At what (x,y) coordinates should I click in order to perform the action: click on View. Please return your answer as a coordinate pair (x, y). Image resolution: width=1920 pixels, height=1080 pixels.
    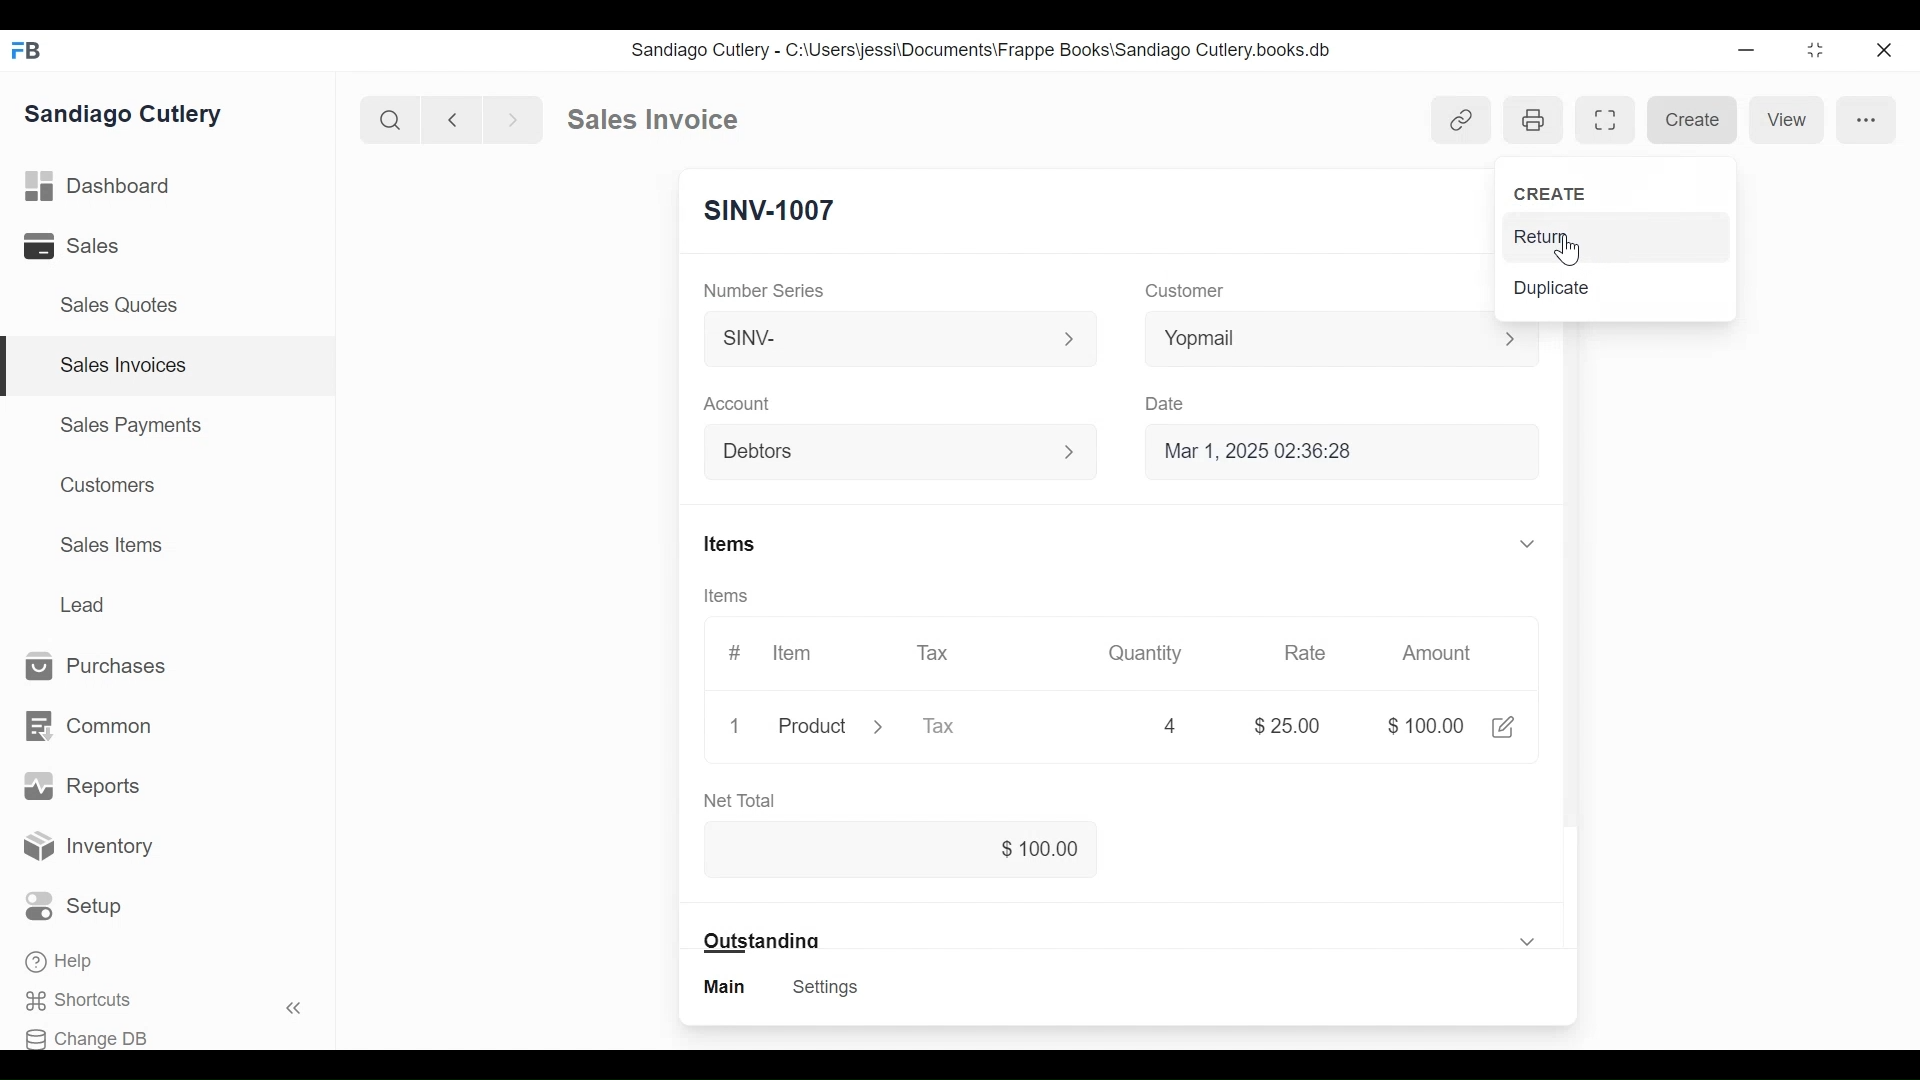
    Looking at the image, I should click on (1788, 120).